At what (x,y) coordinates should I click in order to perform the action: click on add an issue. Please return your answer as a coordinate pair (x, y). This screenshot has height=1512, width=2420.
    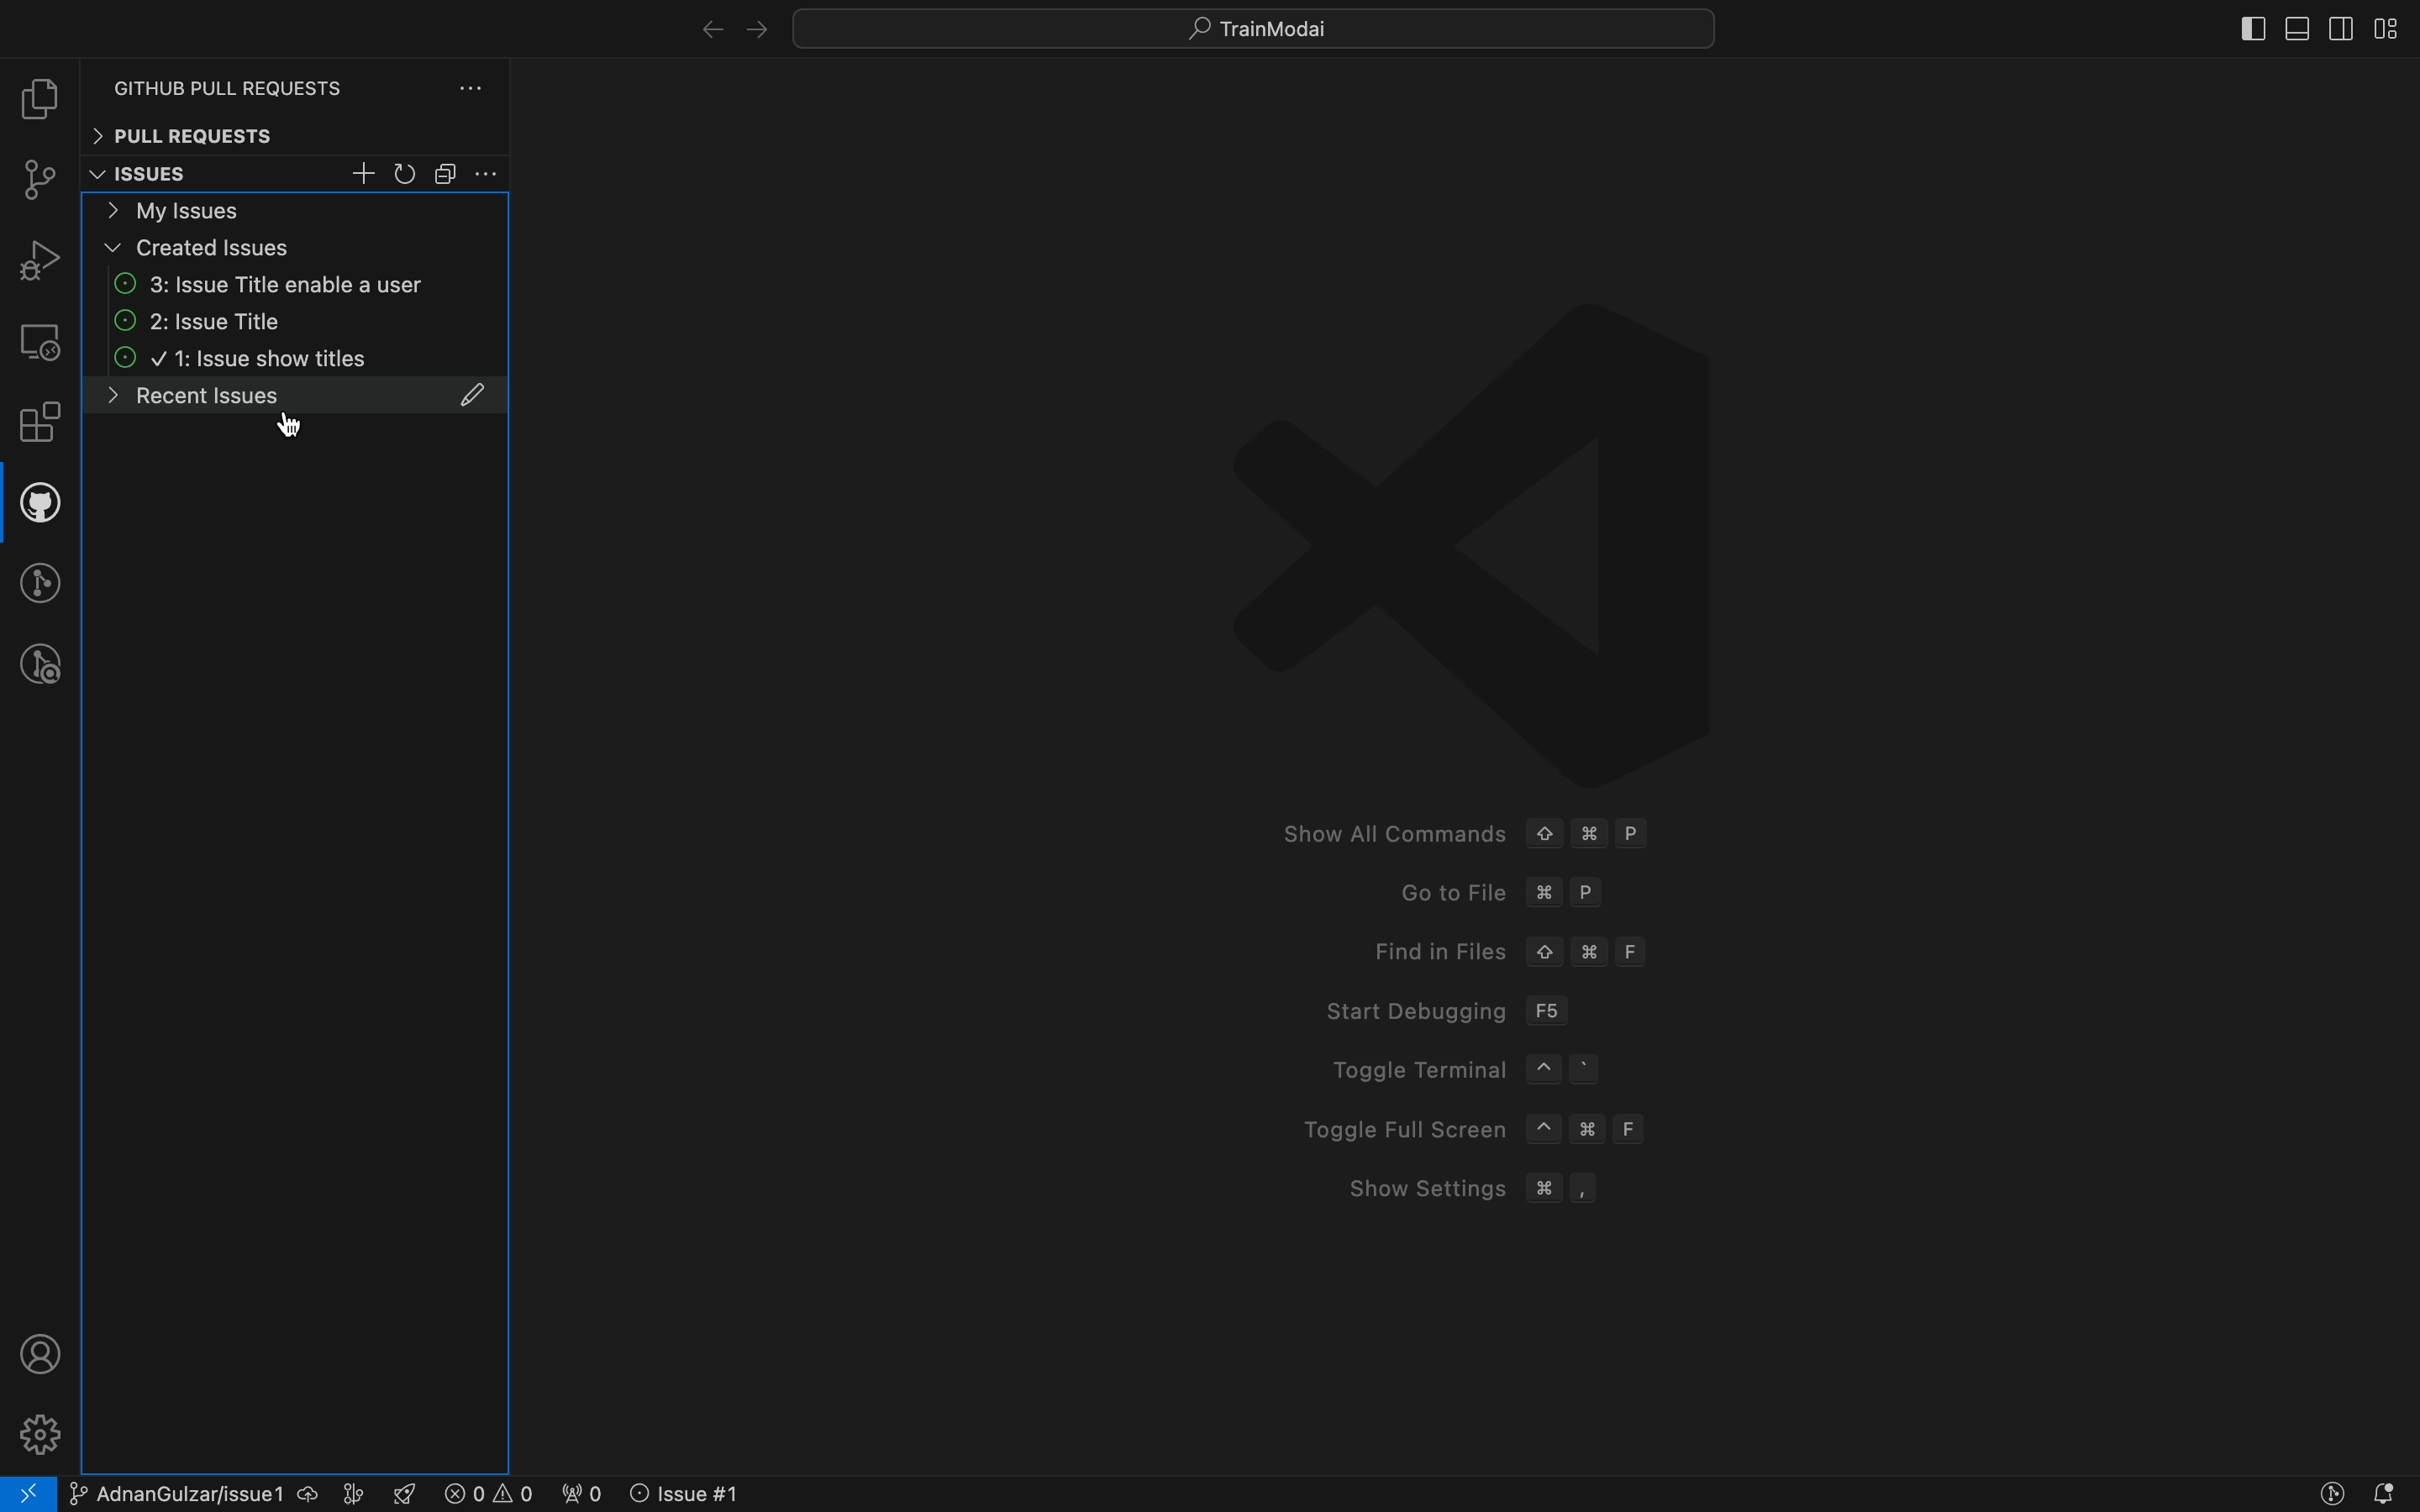
    Looking at the image, I should click on (366, 174).